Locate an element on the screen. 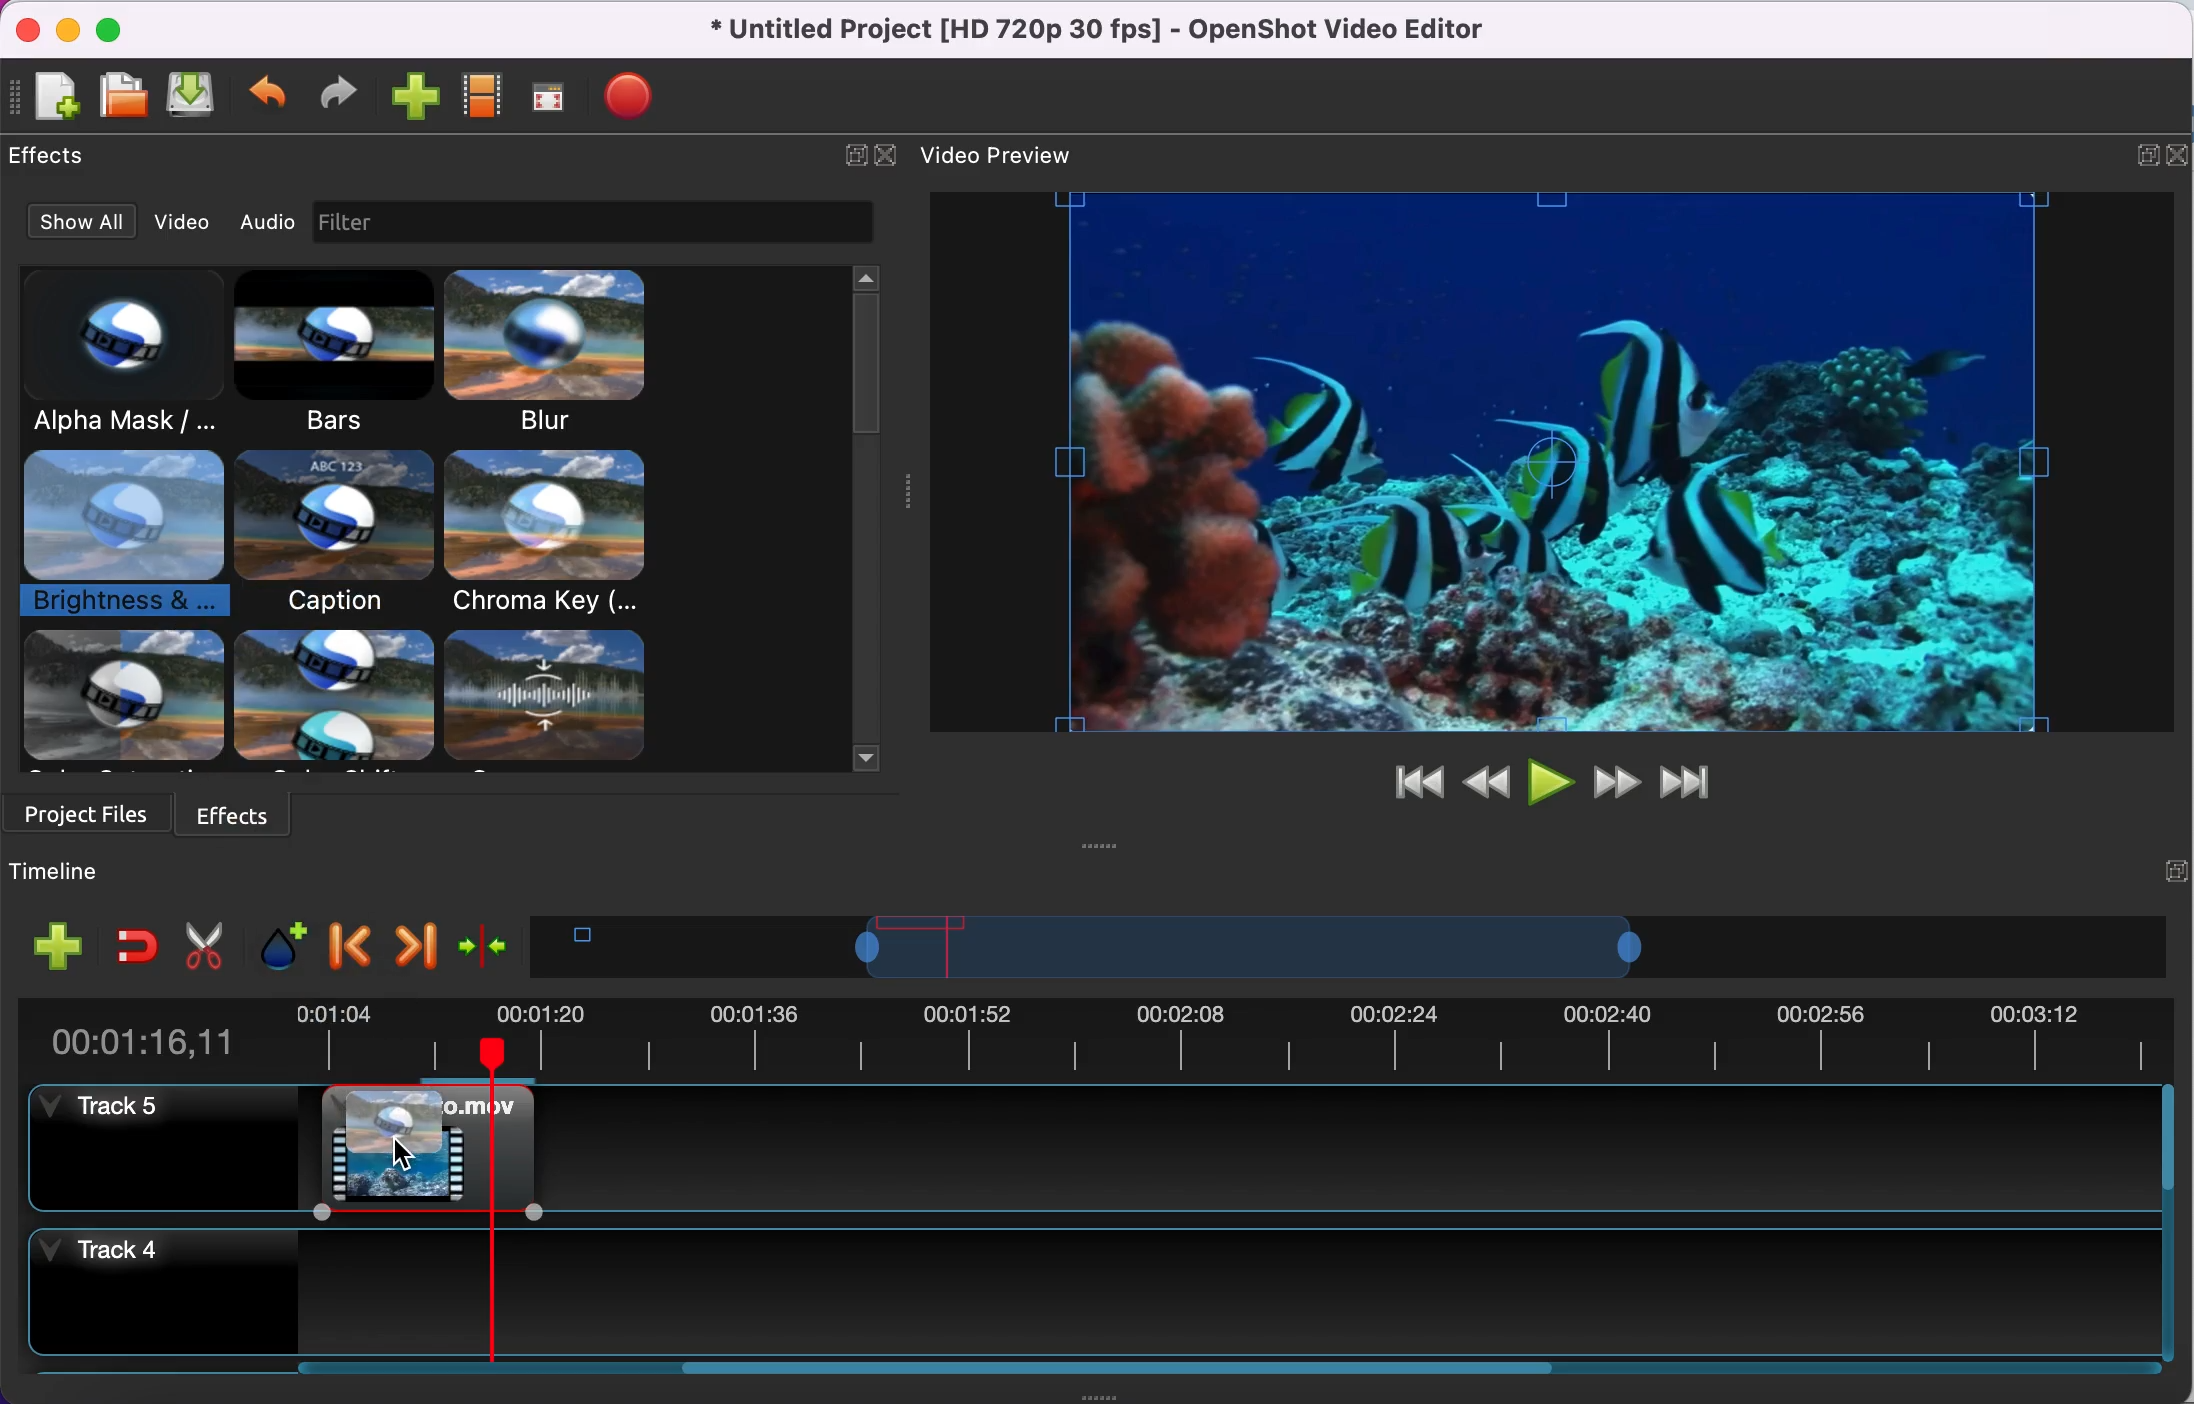 Image resolution: width=2194 pixels, height=1404 pixels. redo is located at coordinates (333, 96).